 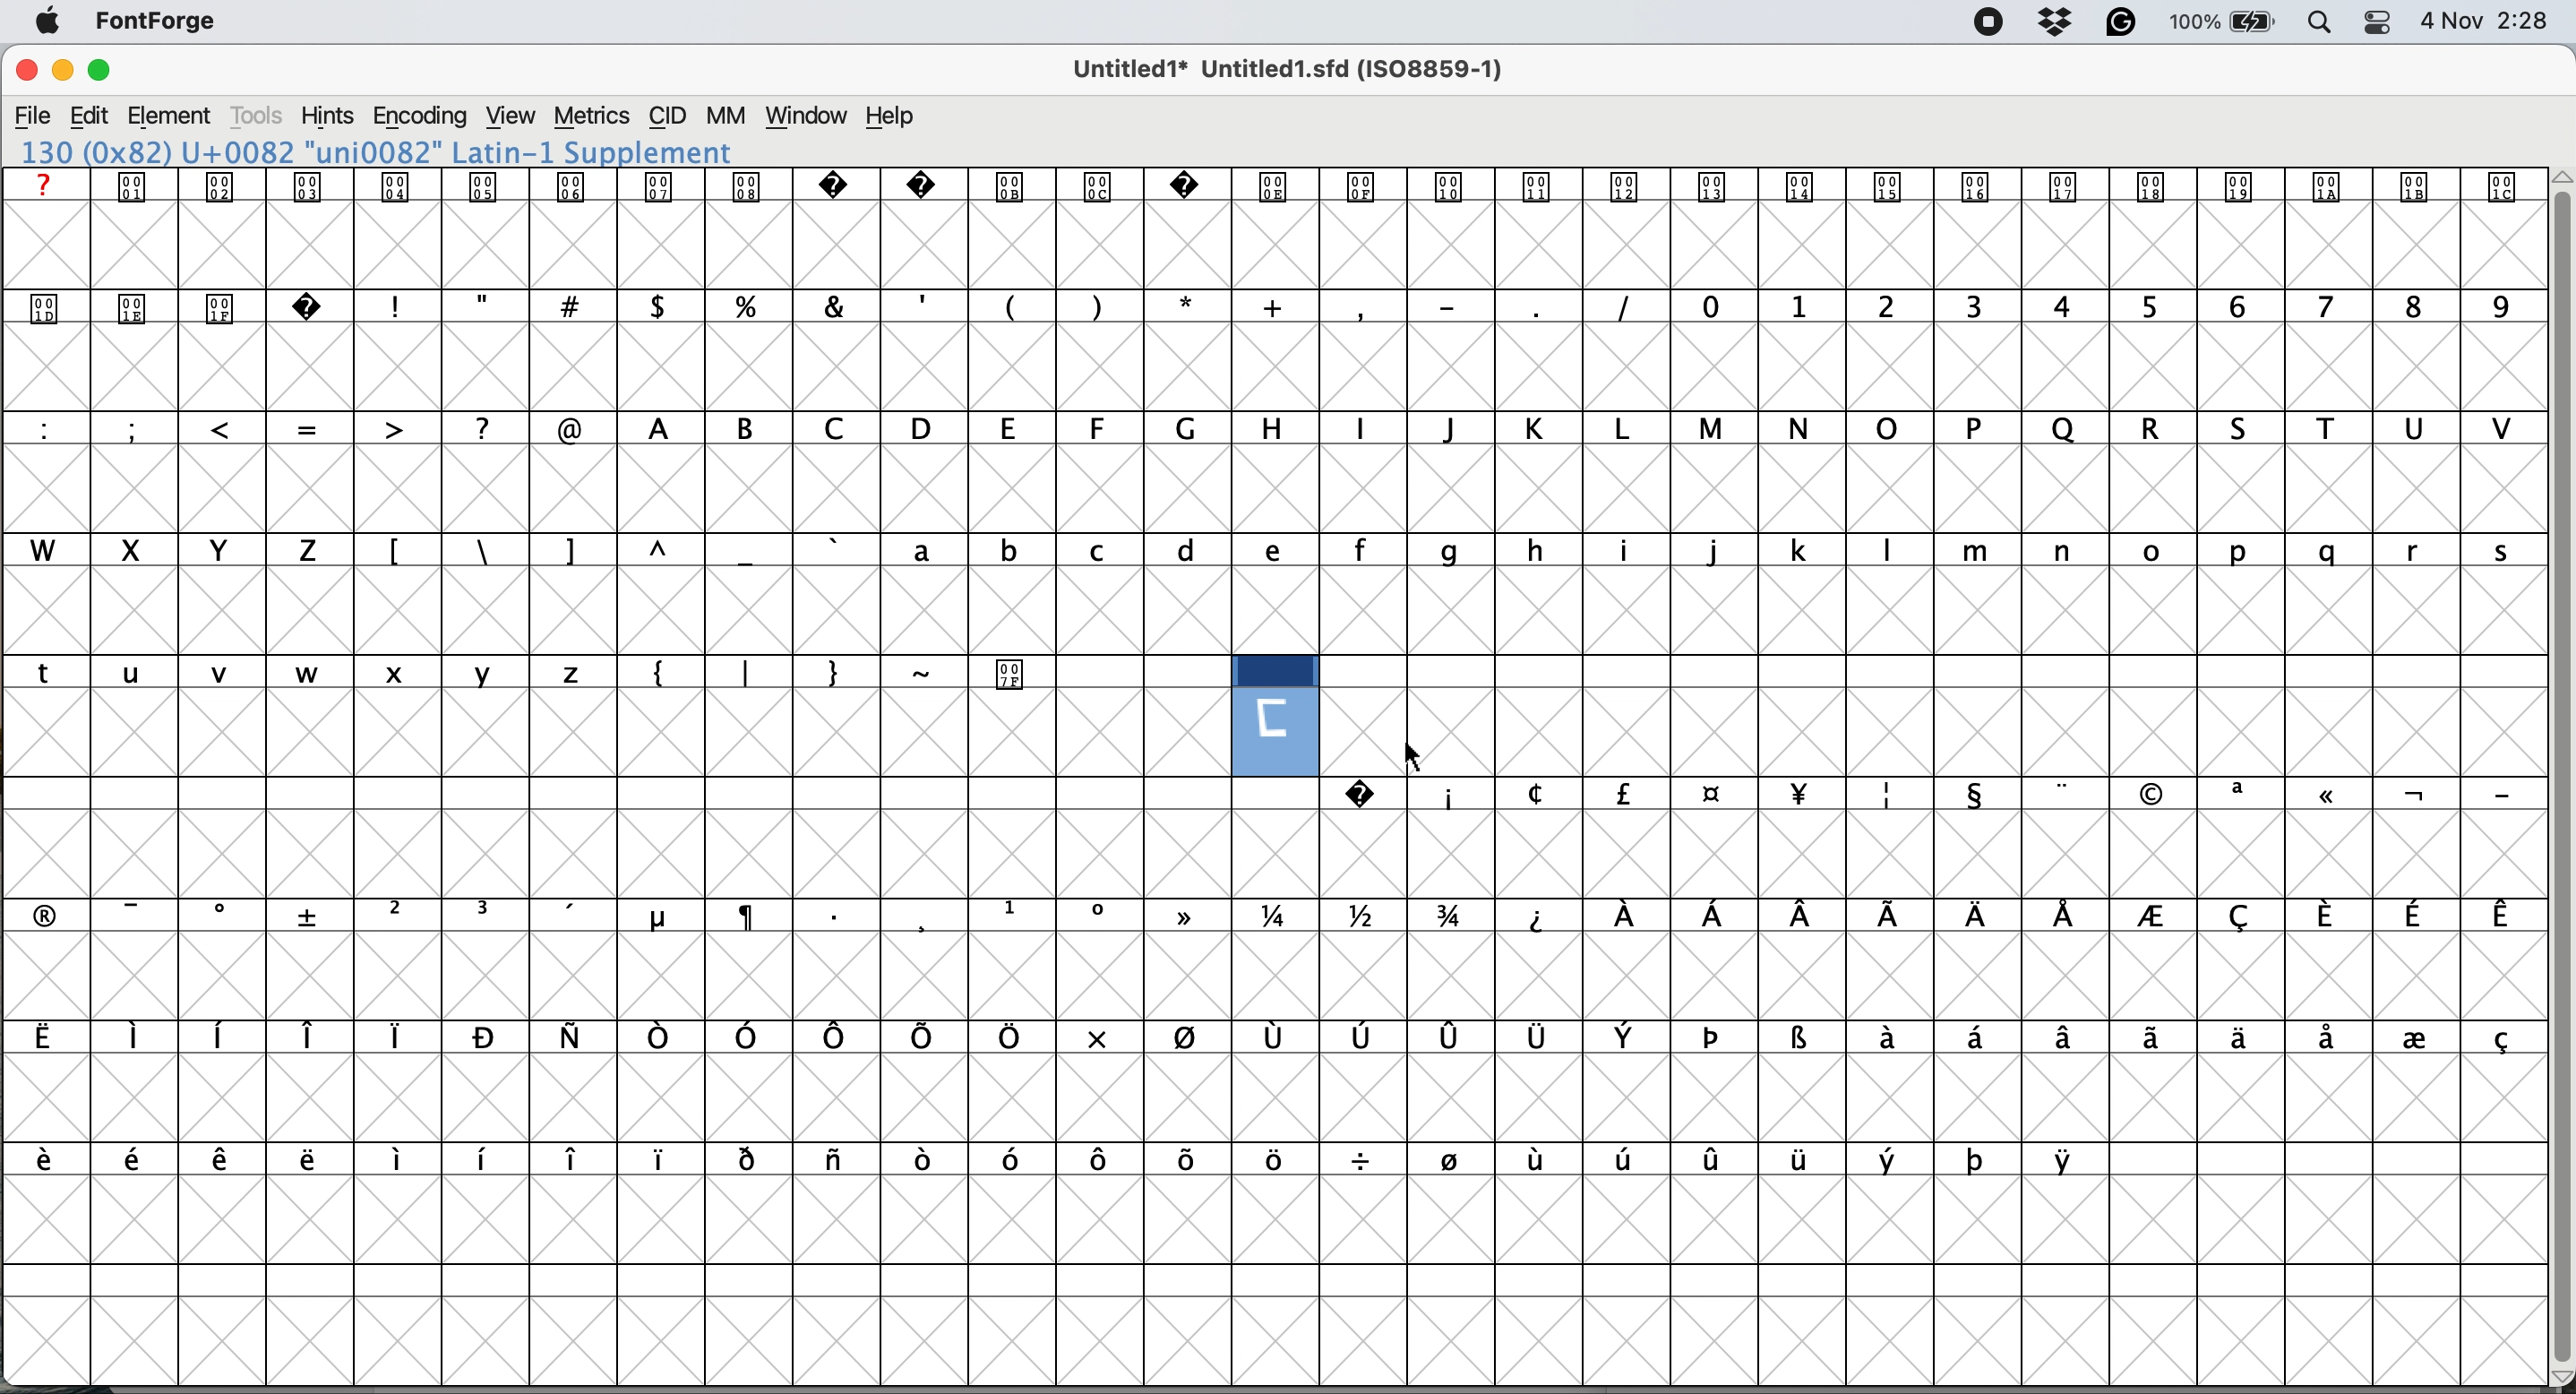 I want to click on vertical scroll bar, so click(x=2558, y=769).